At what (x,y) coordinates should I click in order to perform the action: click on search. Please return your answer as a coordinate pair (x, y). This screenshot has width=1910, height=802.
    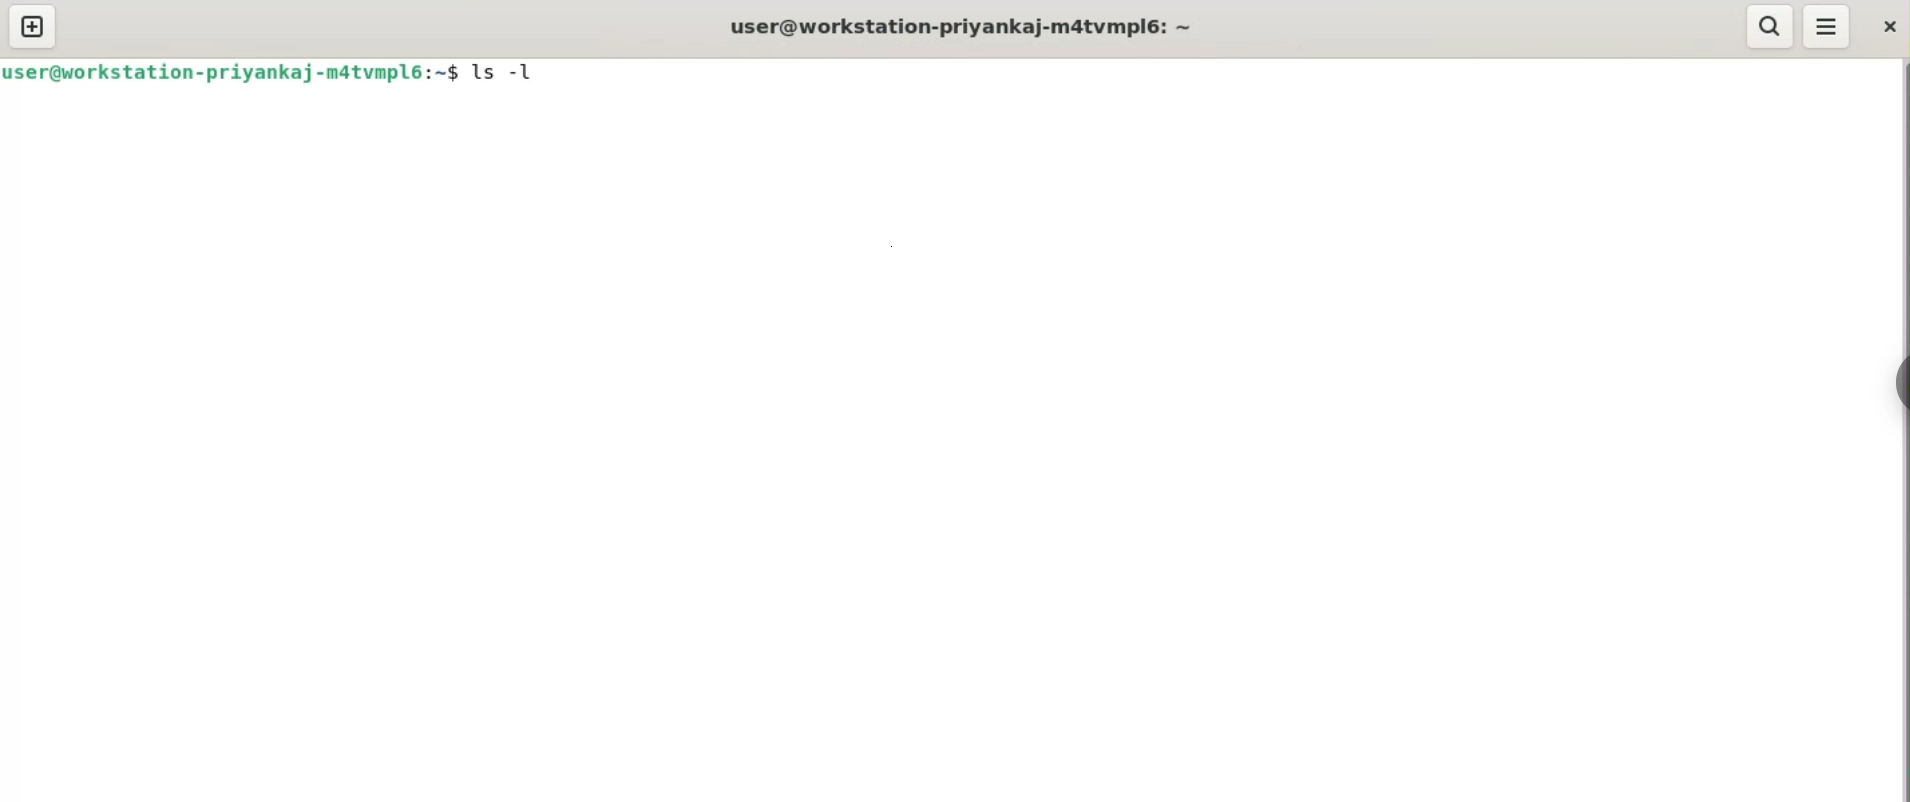
    Looking at the image, I should click on (1769, 26).